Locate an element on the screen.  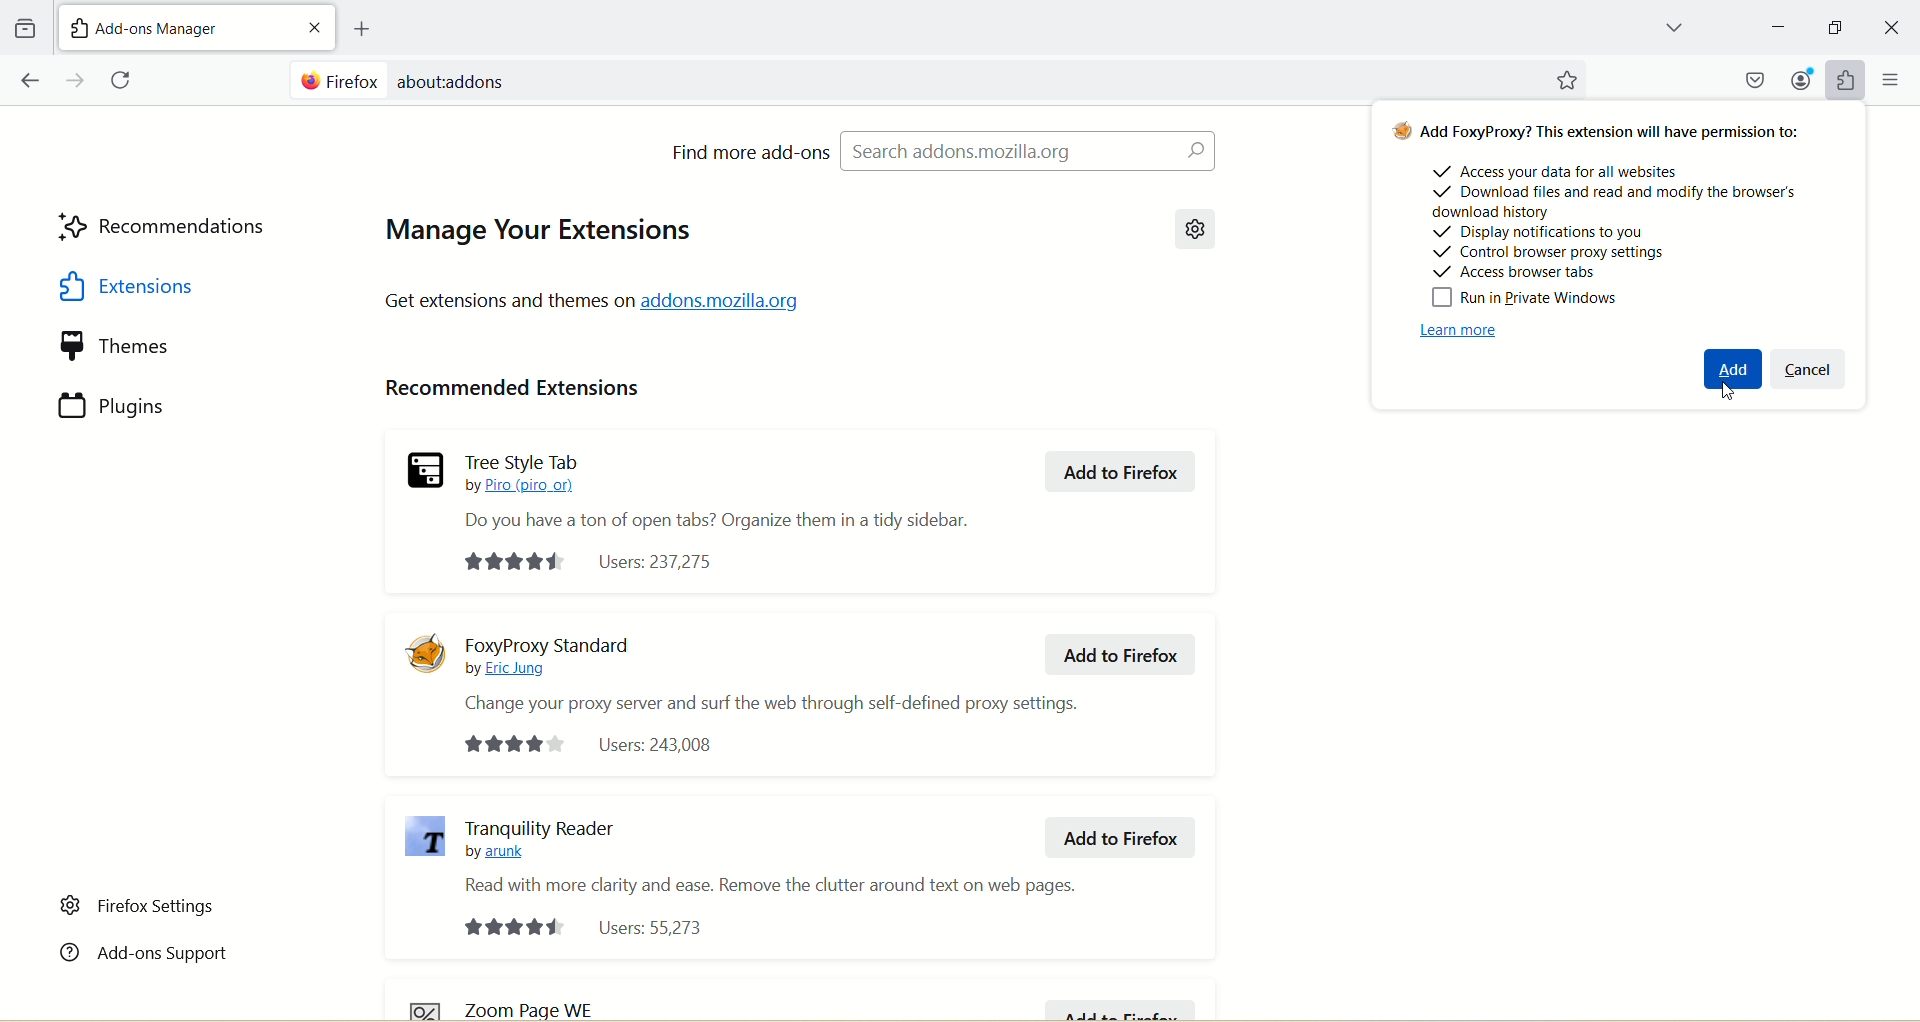
Add is located at coordinates (1734, 369).